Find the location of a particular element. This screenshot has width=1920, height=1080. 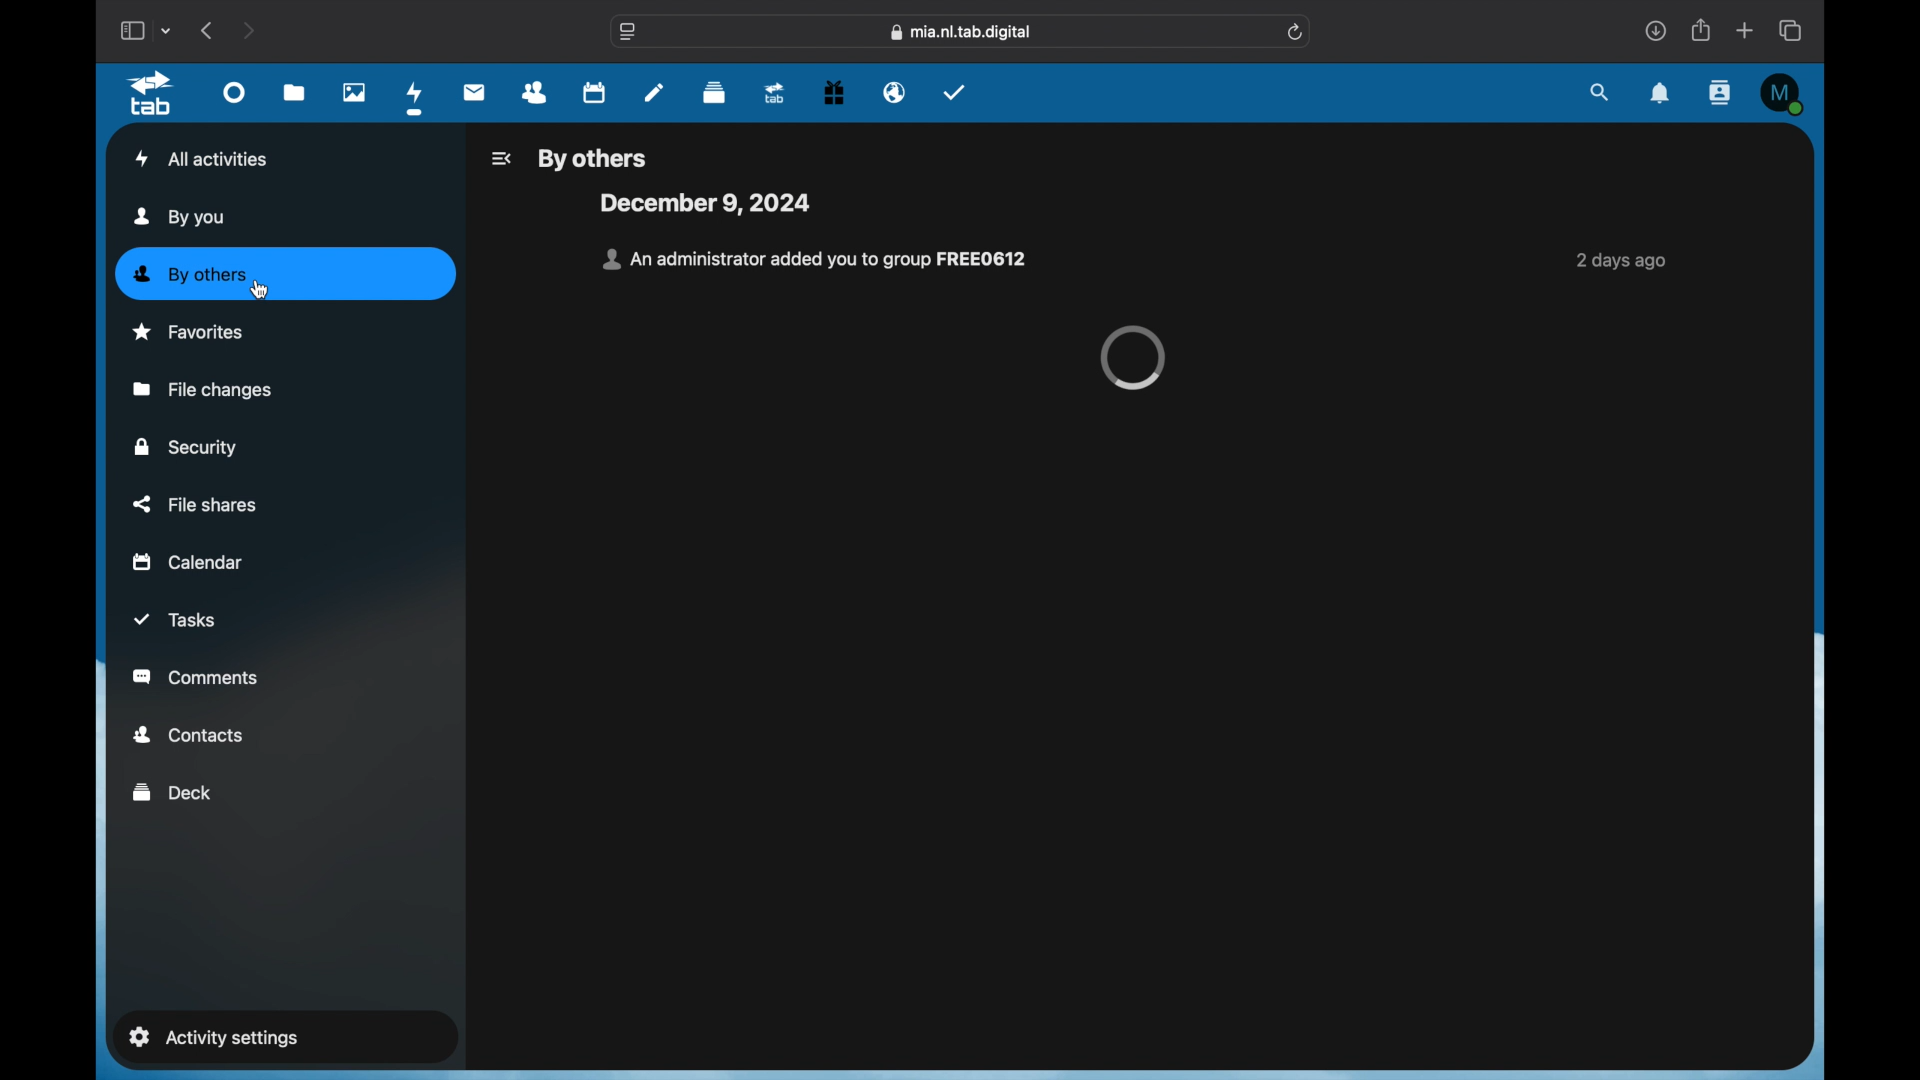

notification is located at coordinates (815, 258).